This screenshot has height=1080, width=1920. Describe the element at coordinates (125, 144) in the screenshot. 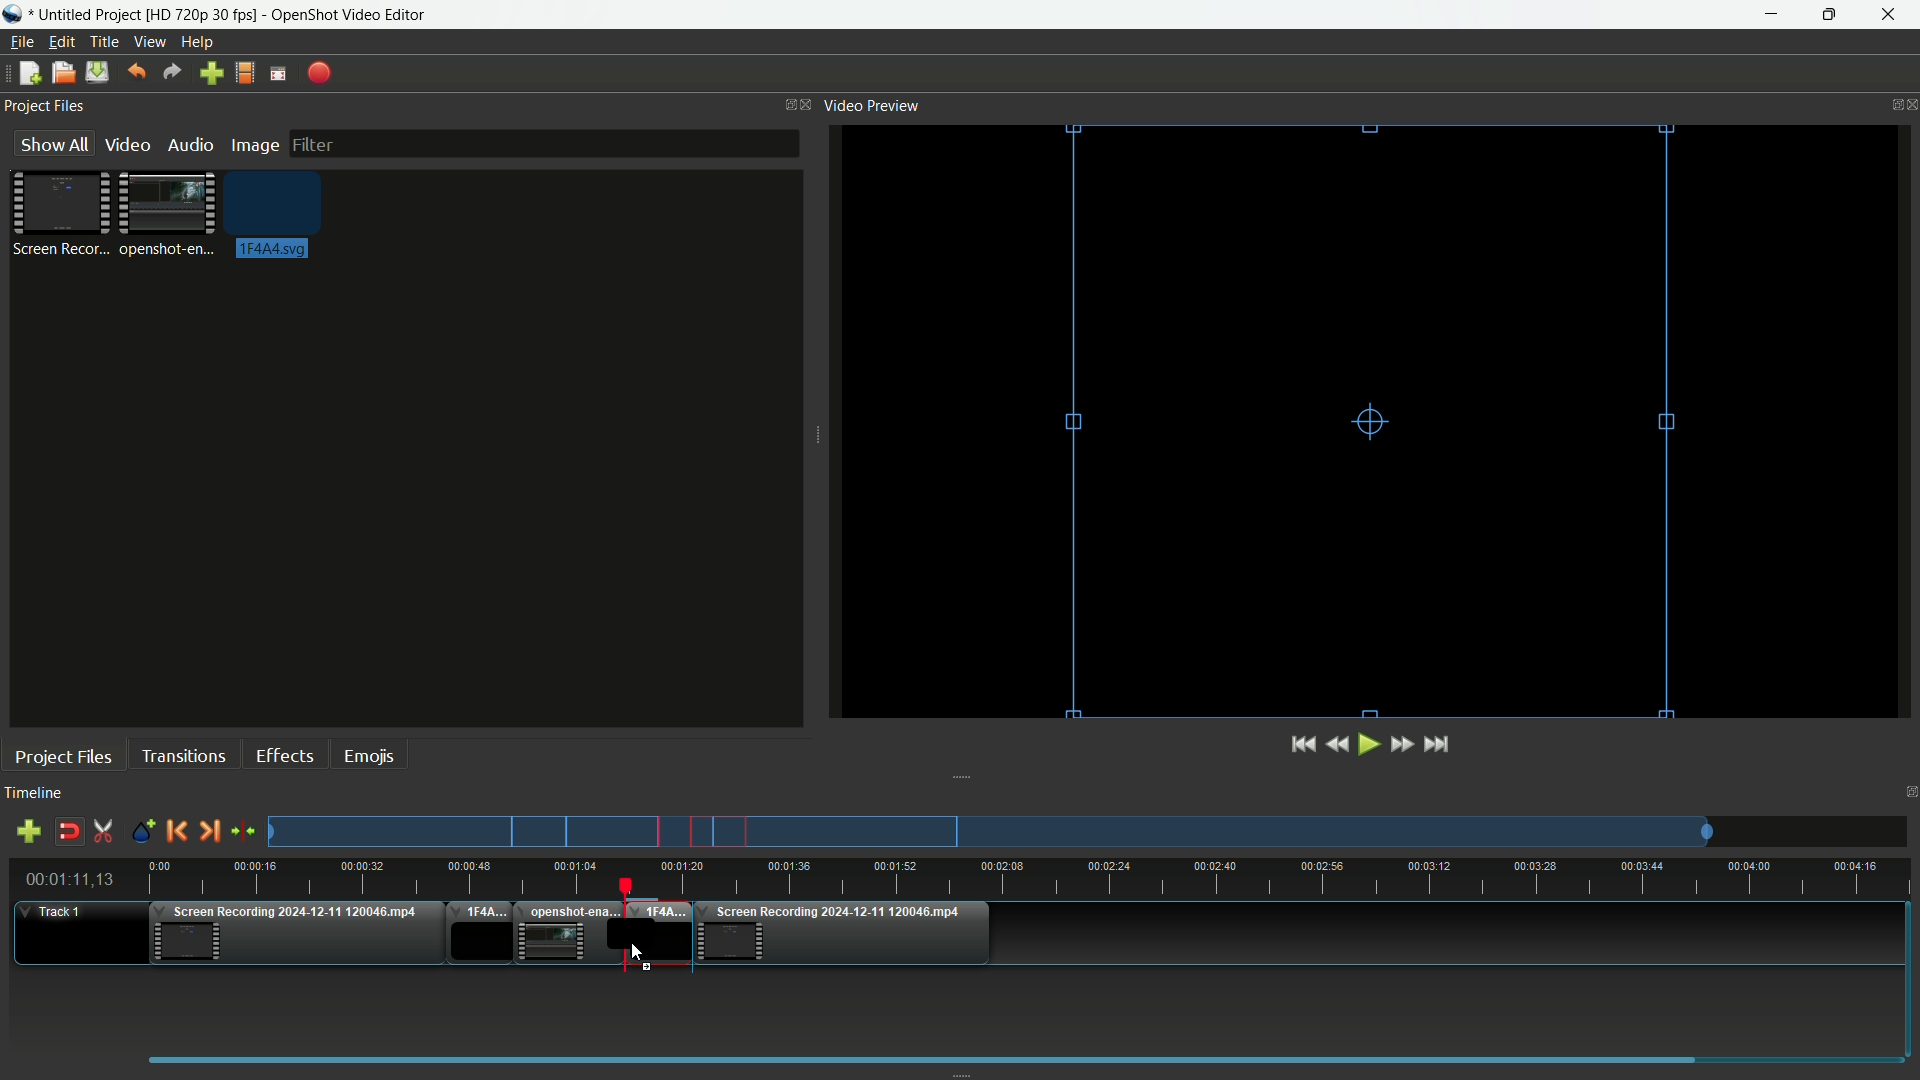

I see `Video` at that location.